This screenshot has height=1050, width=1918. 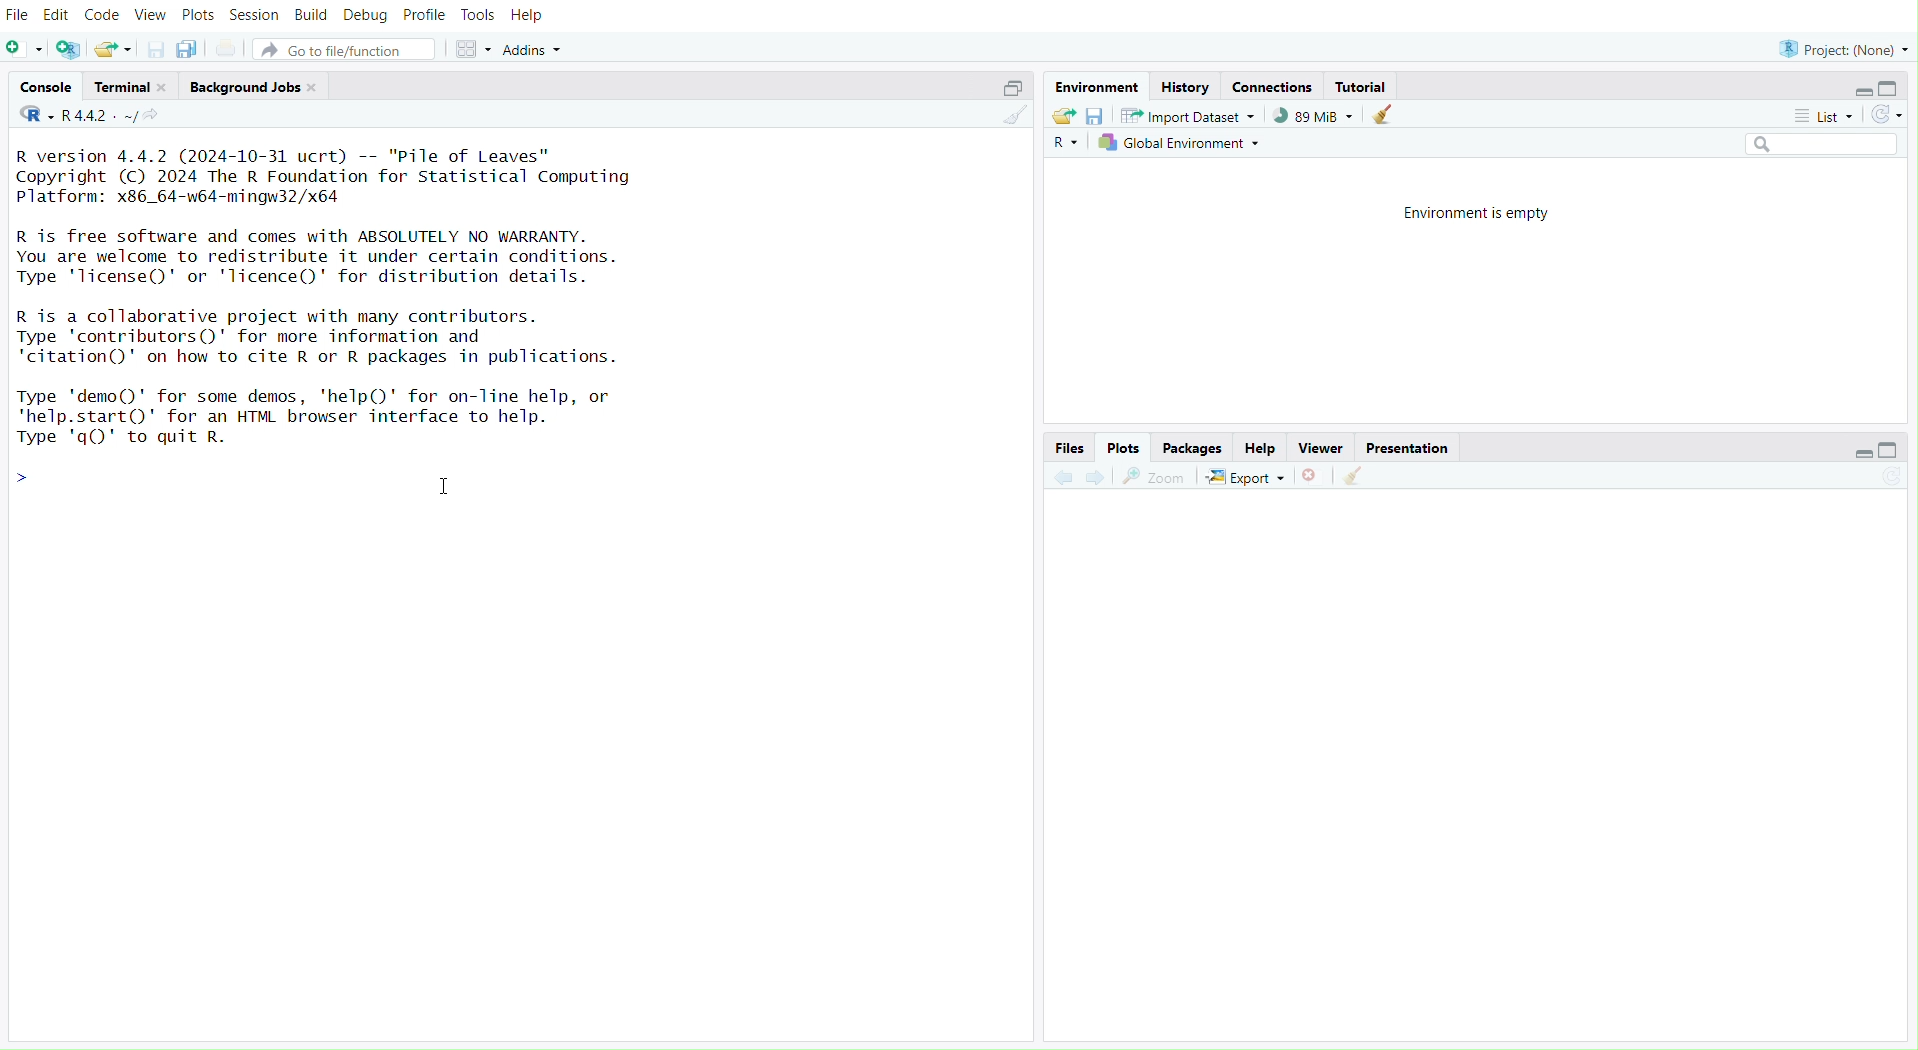 I want to click on R, so click(x=1066, y=141).